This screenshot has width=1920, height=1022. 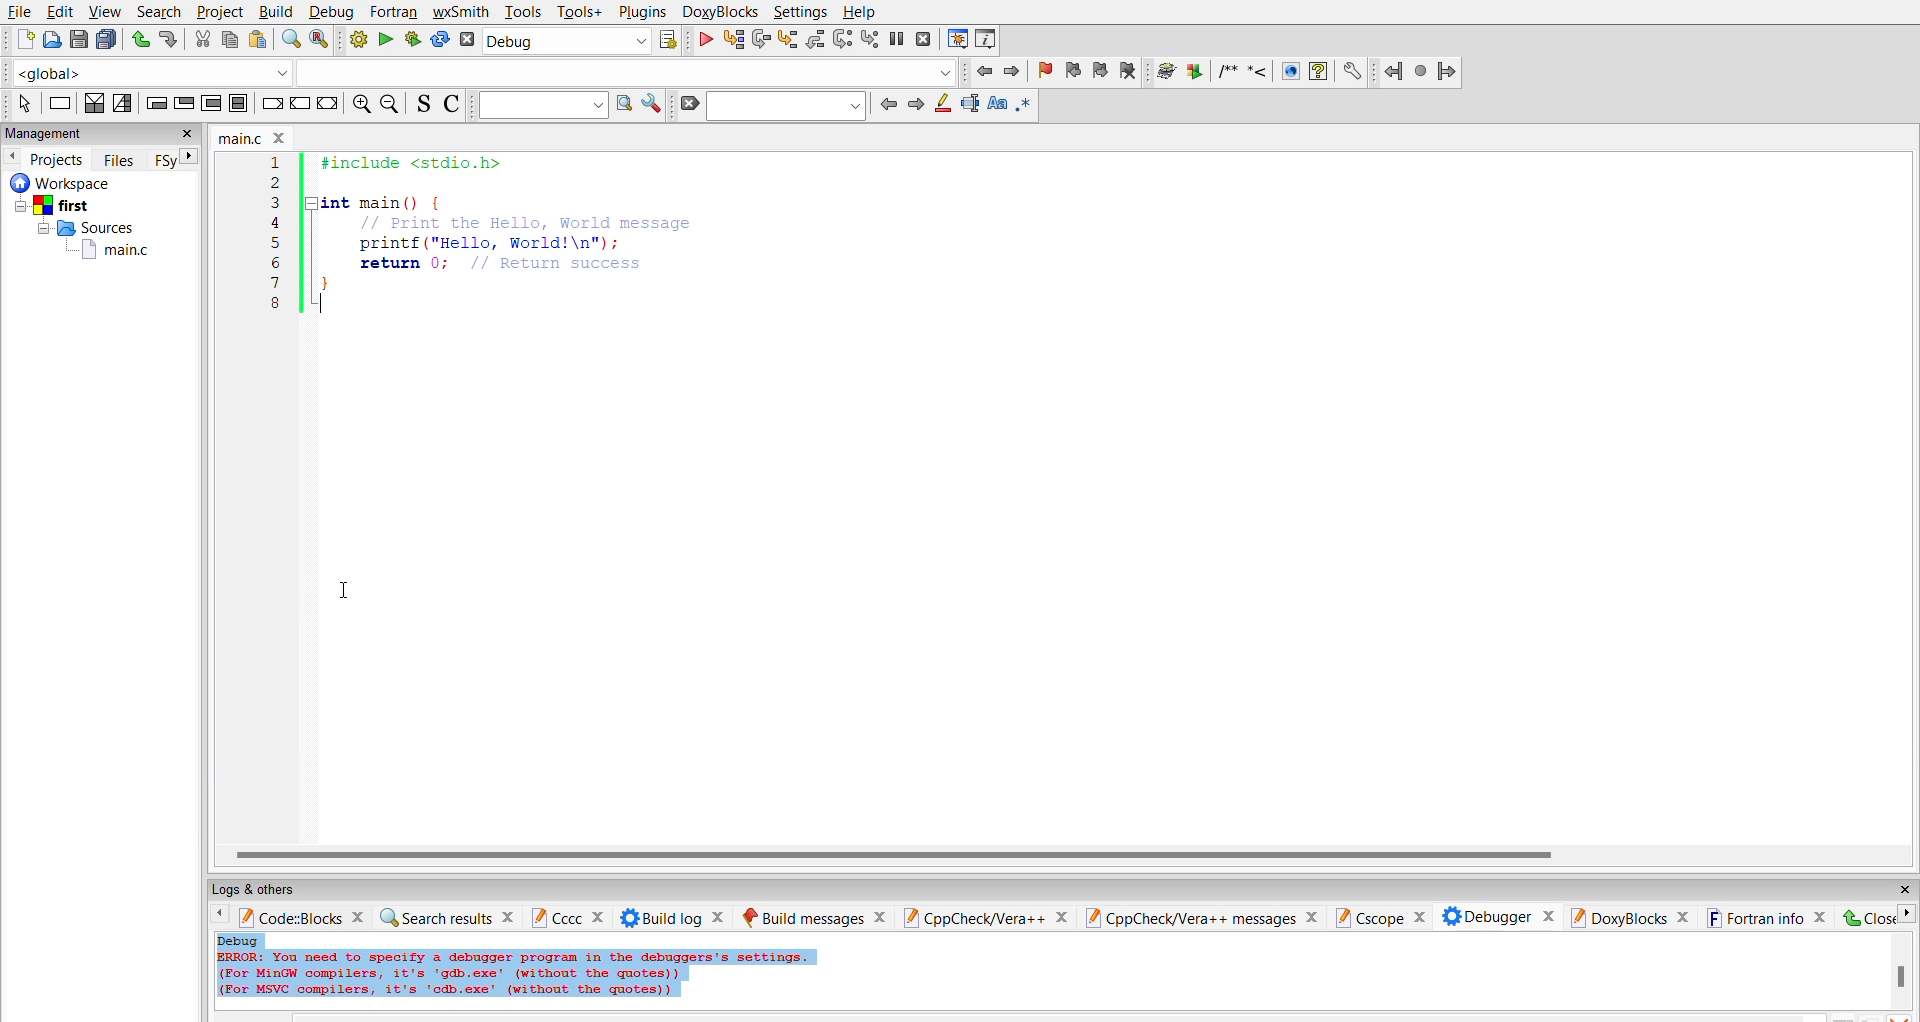 I want to click on redo, so click(x=171, y=40).